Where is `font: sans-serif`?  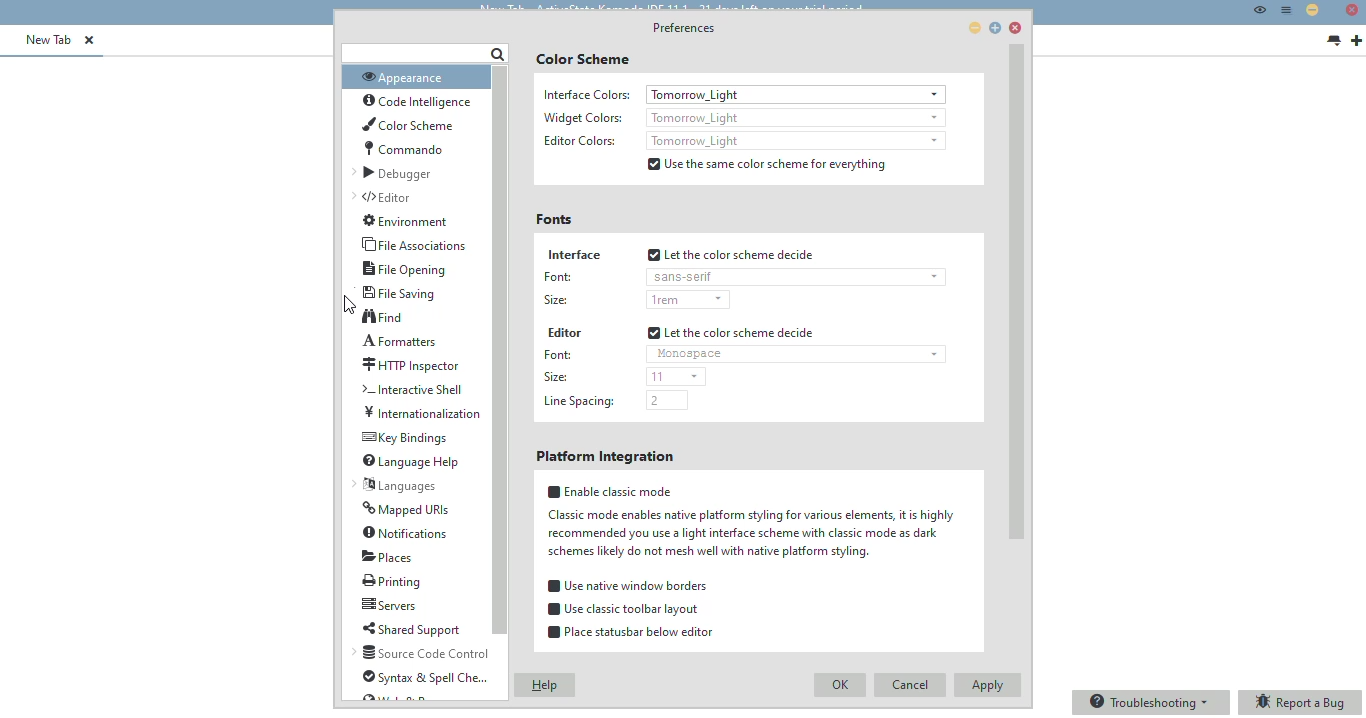
font: sans-serif is located at coordinates (742, 276).